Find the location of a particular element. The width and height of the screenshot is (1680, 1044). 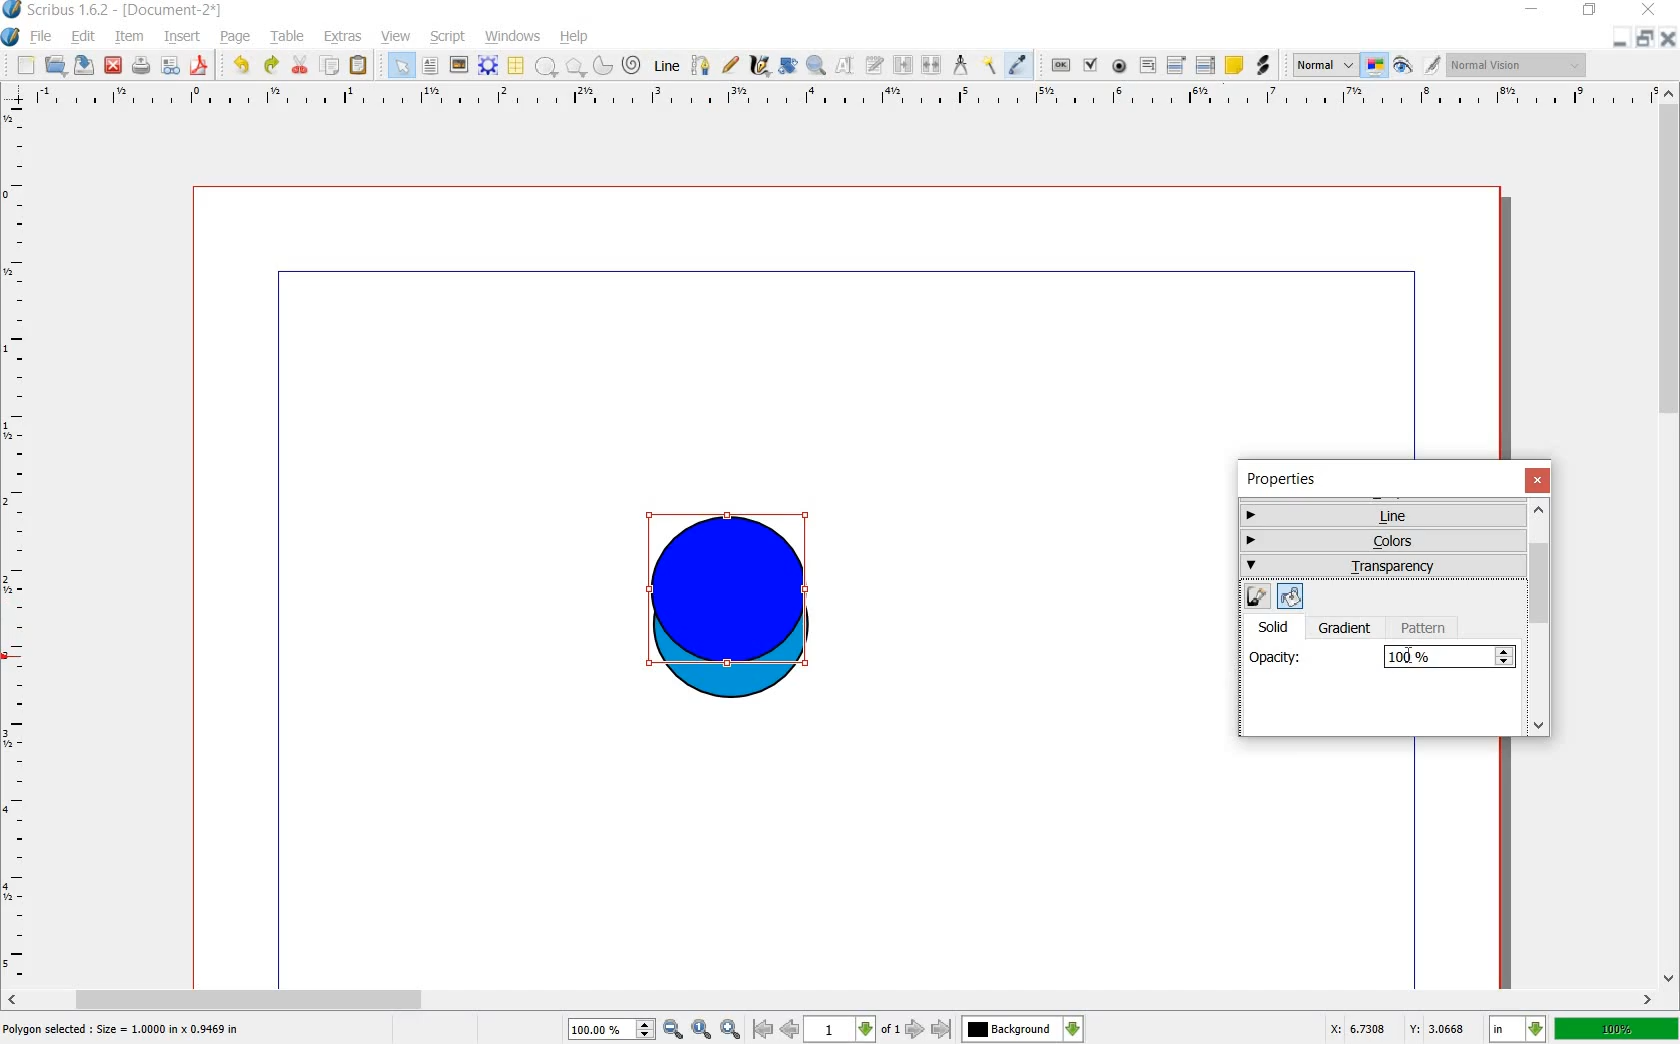

solid is located at coordinates (1281, 626).